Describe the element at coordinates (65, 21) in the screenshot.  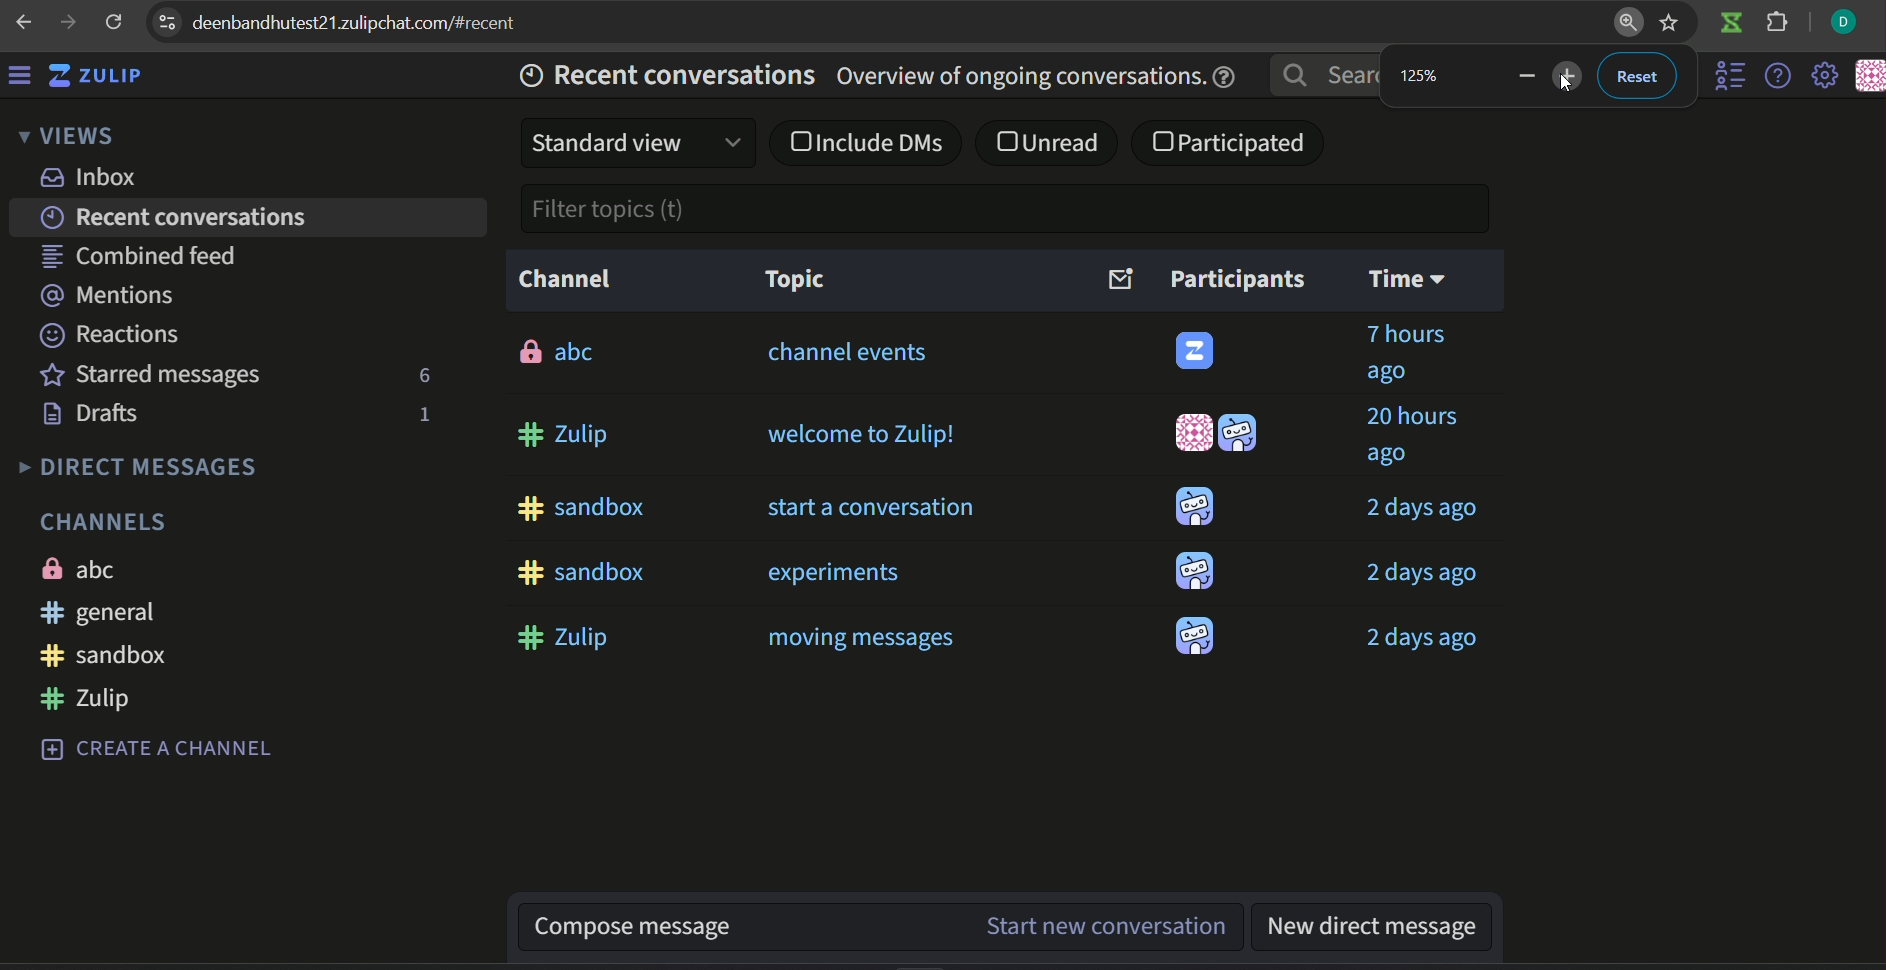
I see `next page` at that location.